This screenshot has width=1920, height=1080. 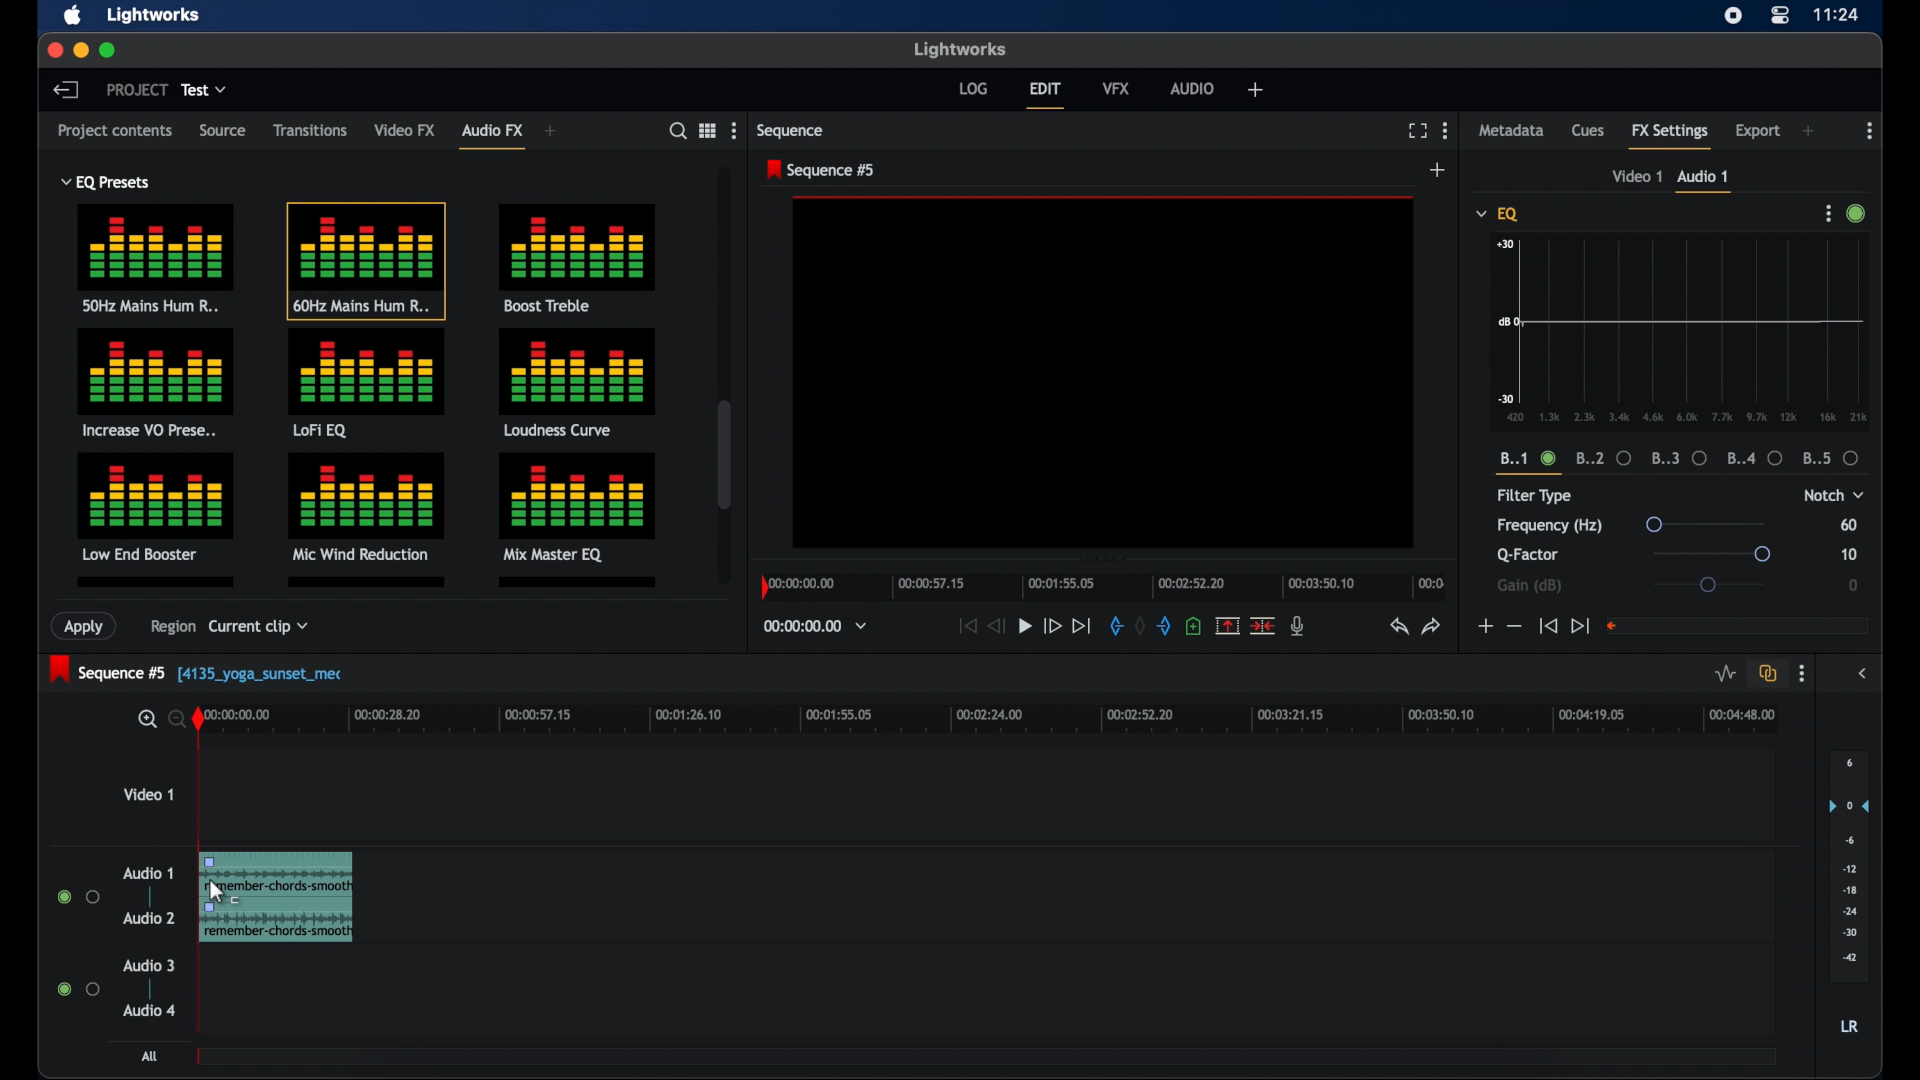 What do you see at coordinates (1678, 461) in the screenshot?
I see `measures` at bounding box center [1678, 461].